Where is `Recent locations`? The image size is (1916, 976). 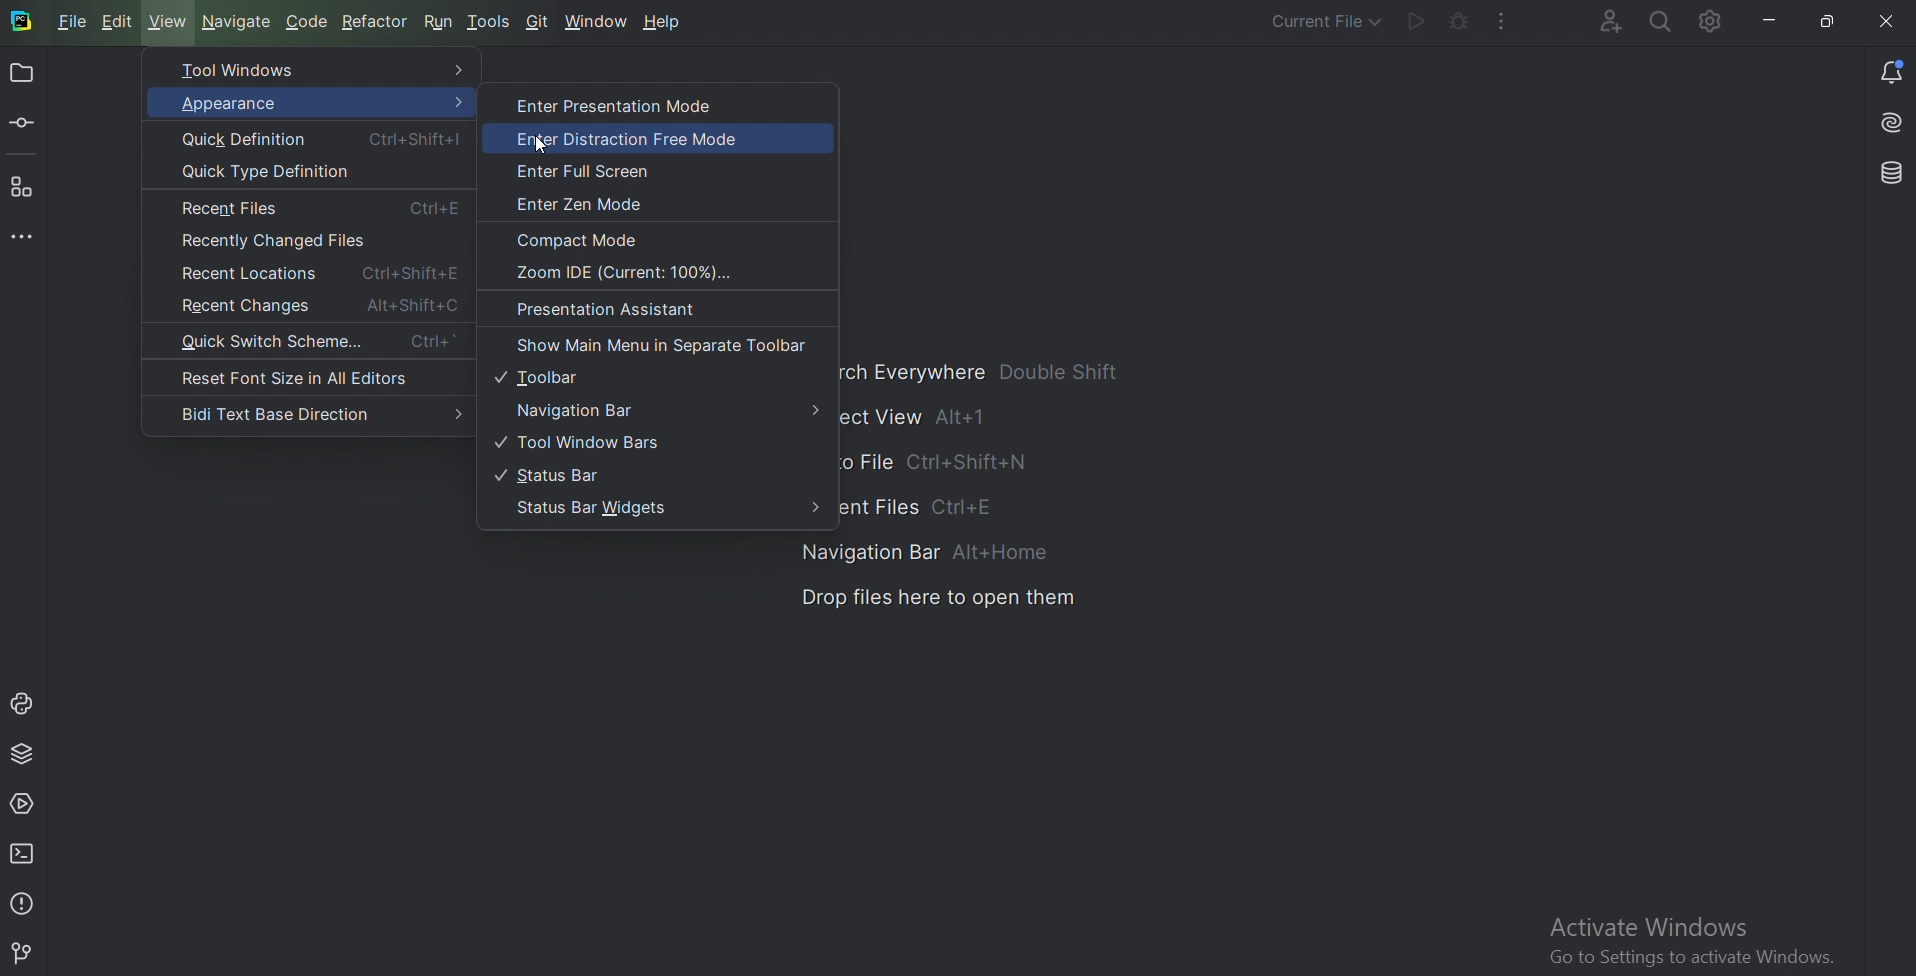 Recent locations is located at coordinates (320, 273).